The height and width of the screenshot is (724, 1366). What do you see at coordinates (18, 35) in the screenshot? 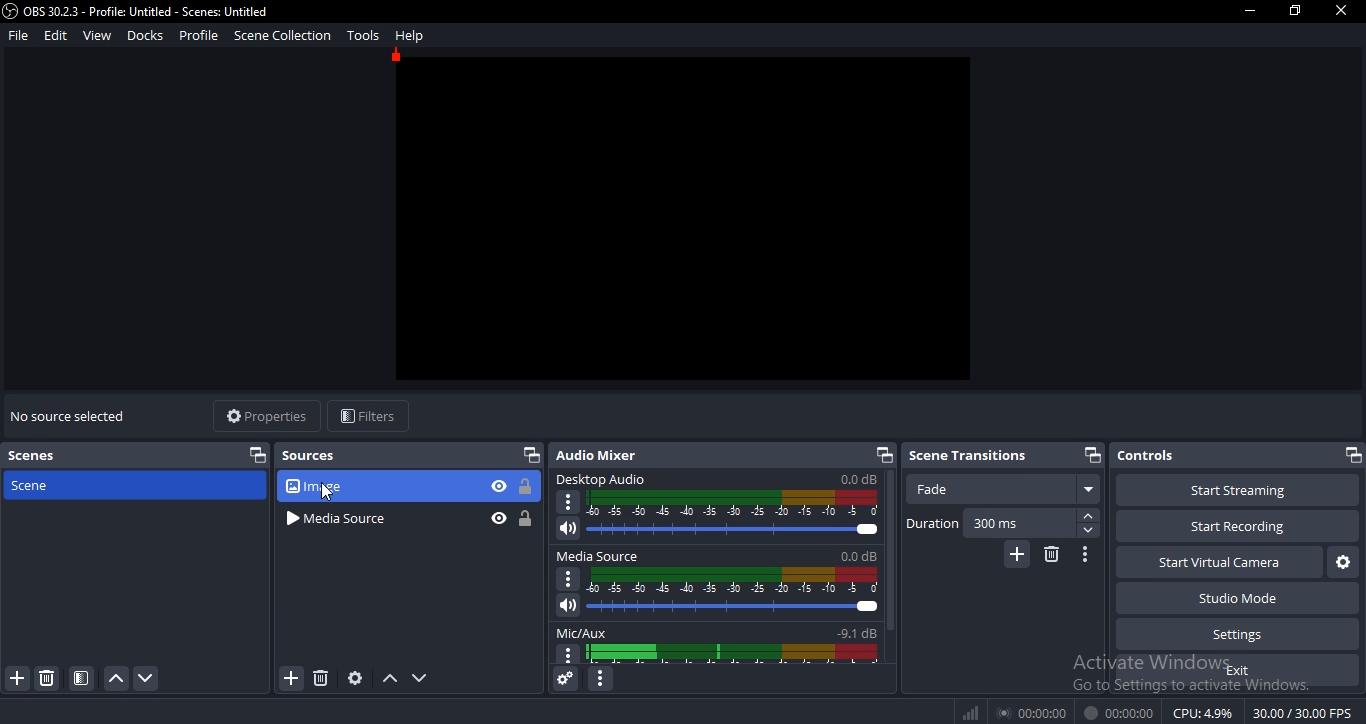
I see `file` at bounding box center [18, 35].